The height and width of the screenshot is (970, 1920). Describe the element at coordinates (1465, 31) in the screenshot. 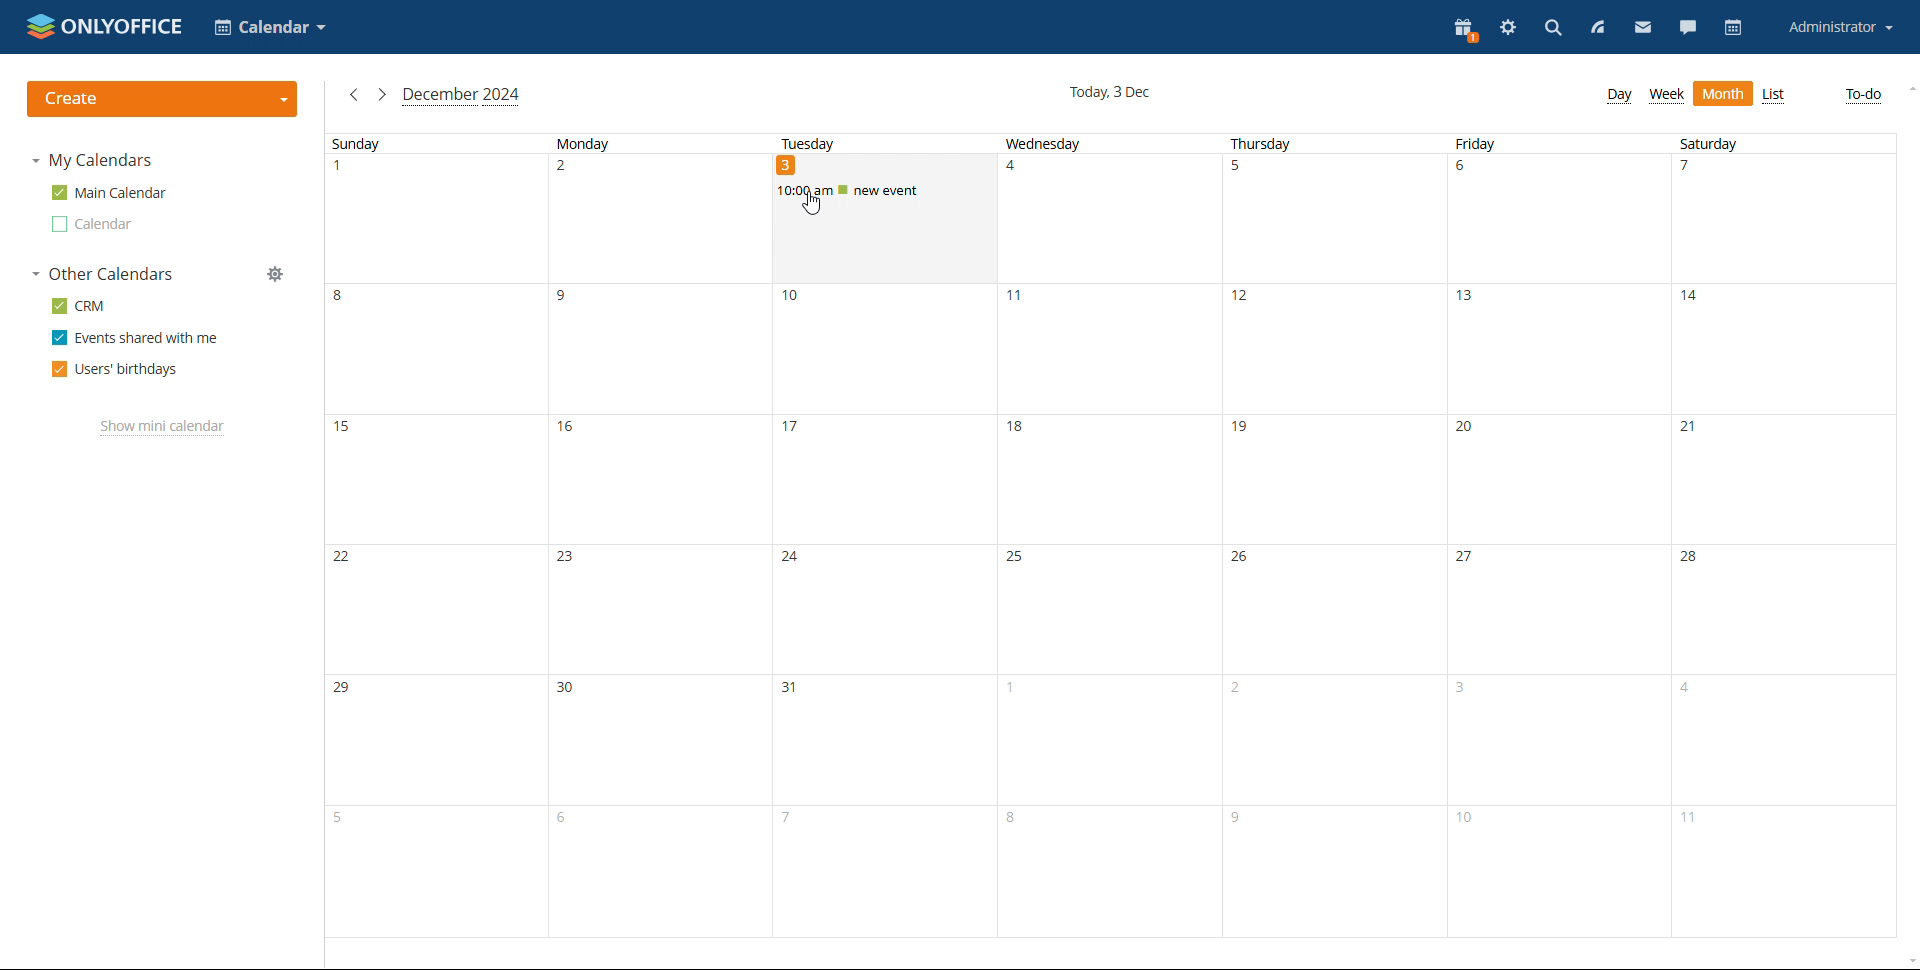

I see `present` at that location.